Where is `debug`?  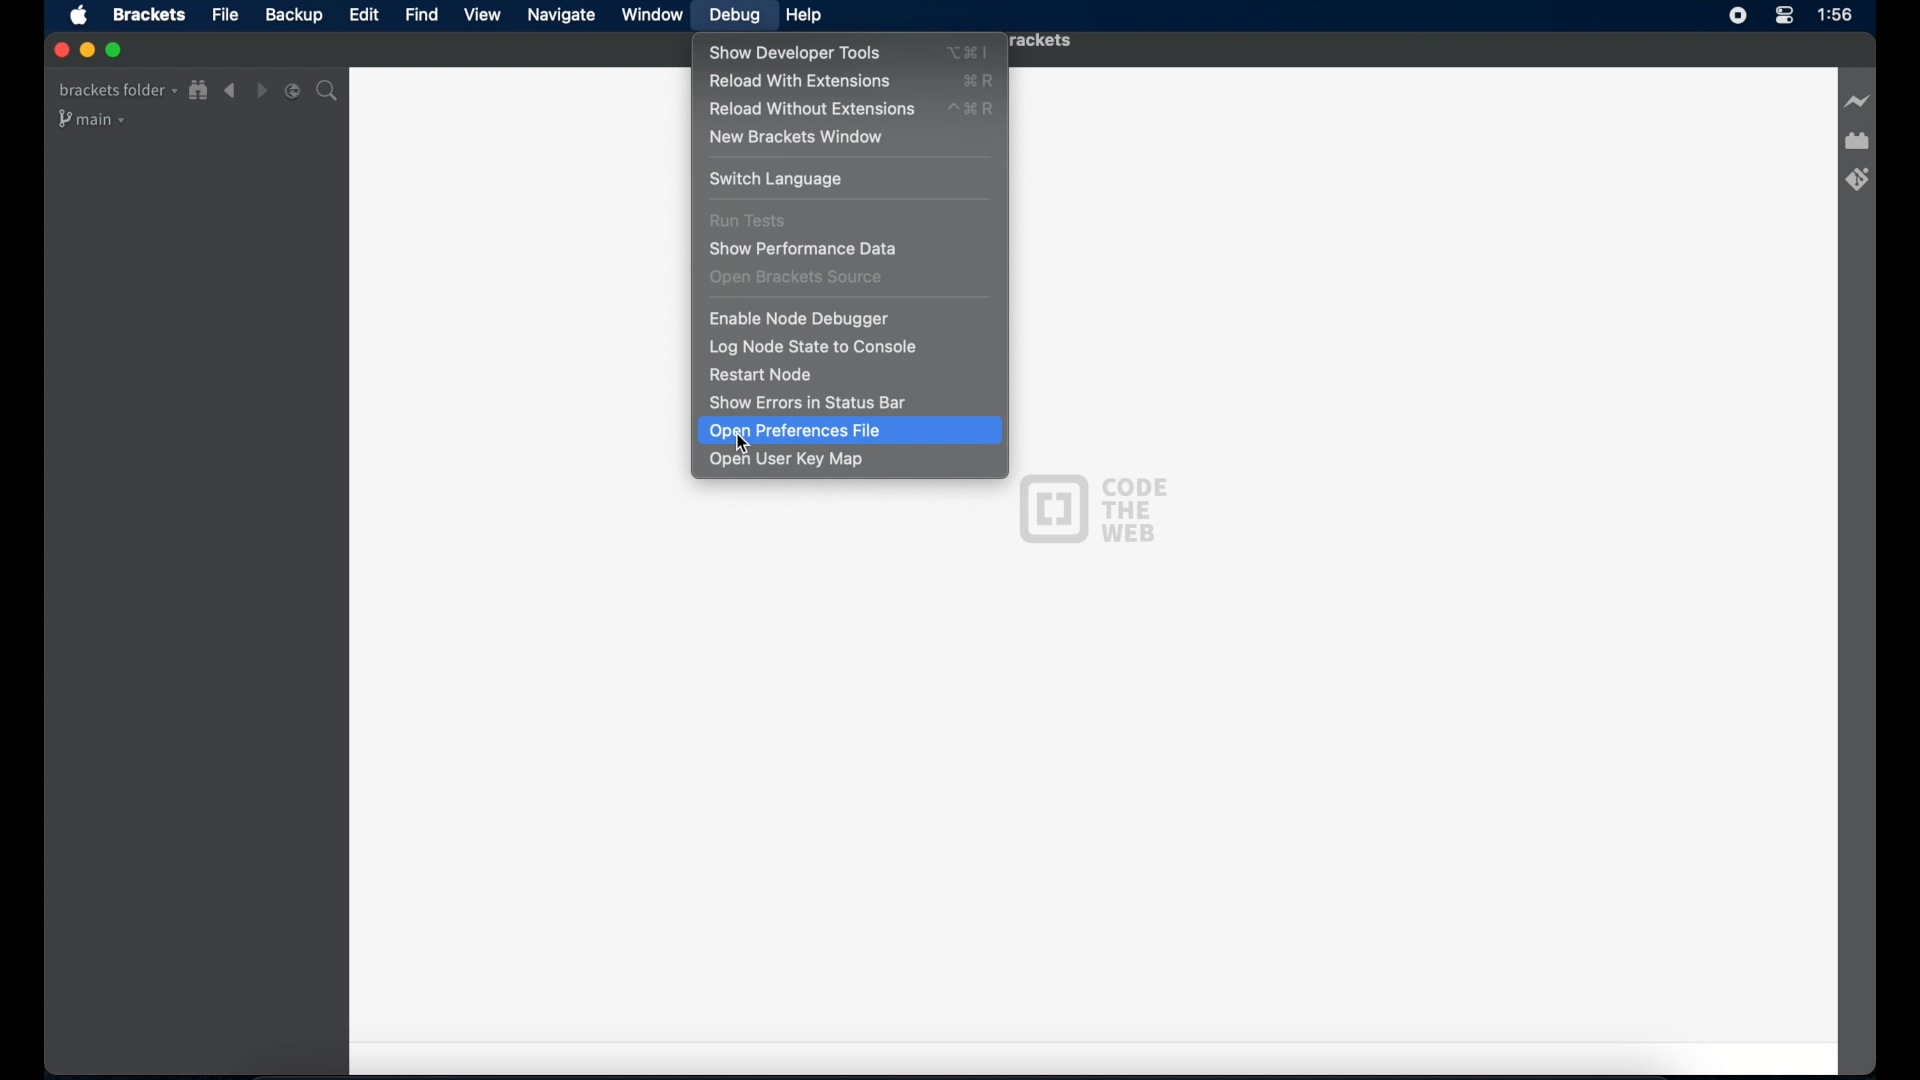 debug is located at coordinates (735, 14).